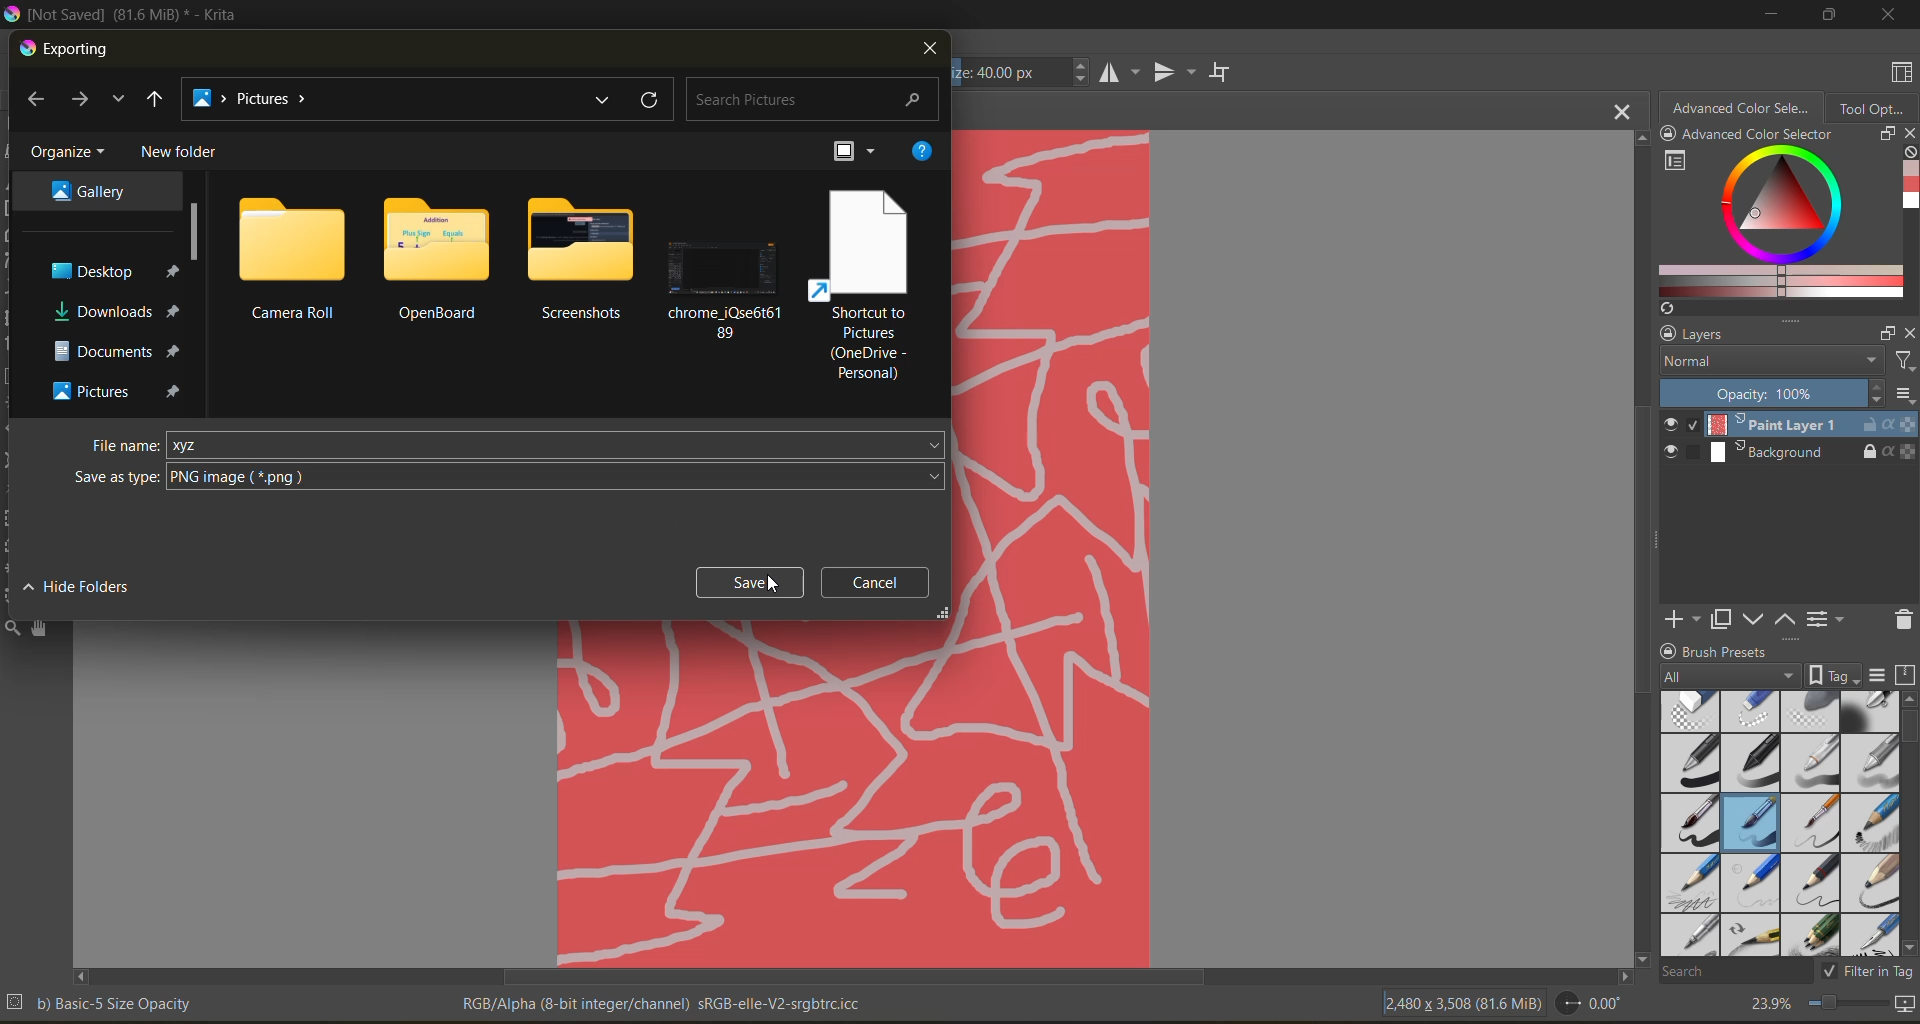 This screenshot has height=1024, width=1920. I want to click on Refresh, so click(1664, 308).